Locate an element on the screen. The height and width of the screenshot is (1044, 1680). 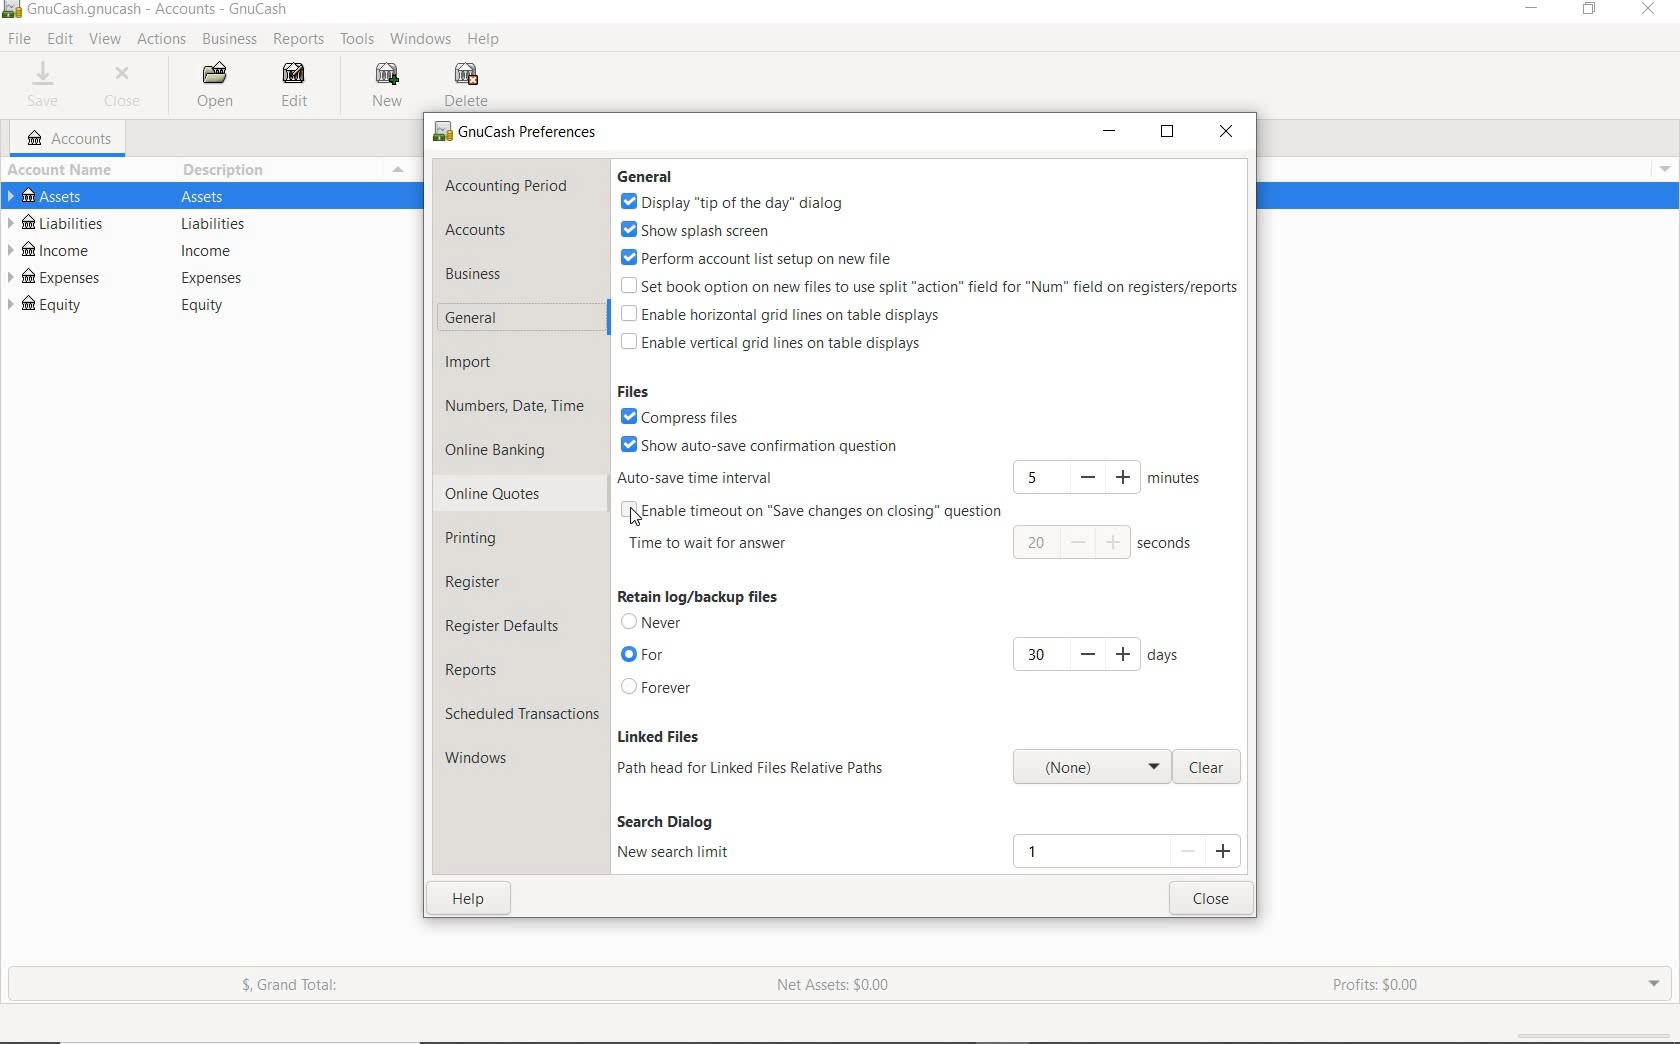
EXPENSES is located at coordinates (206, 277).